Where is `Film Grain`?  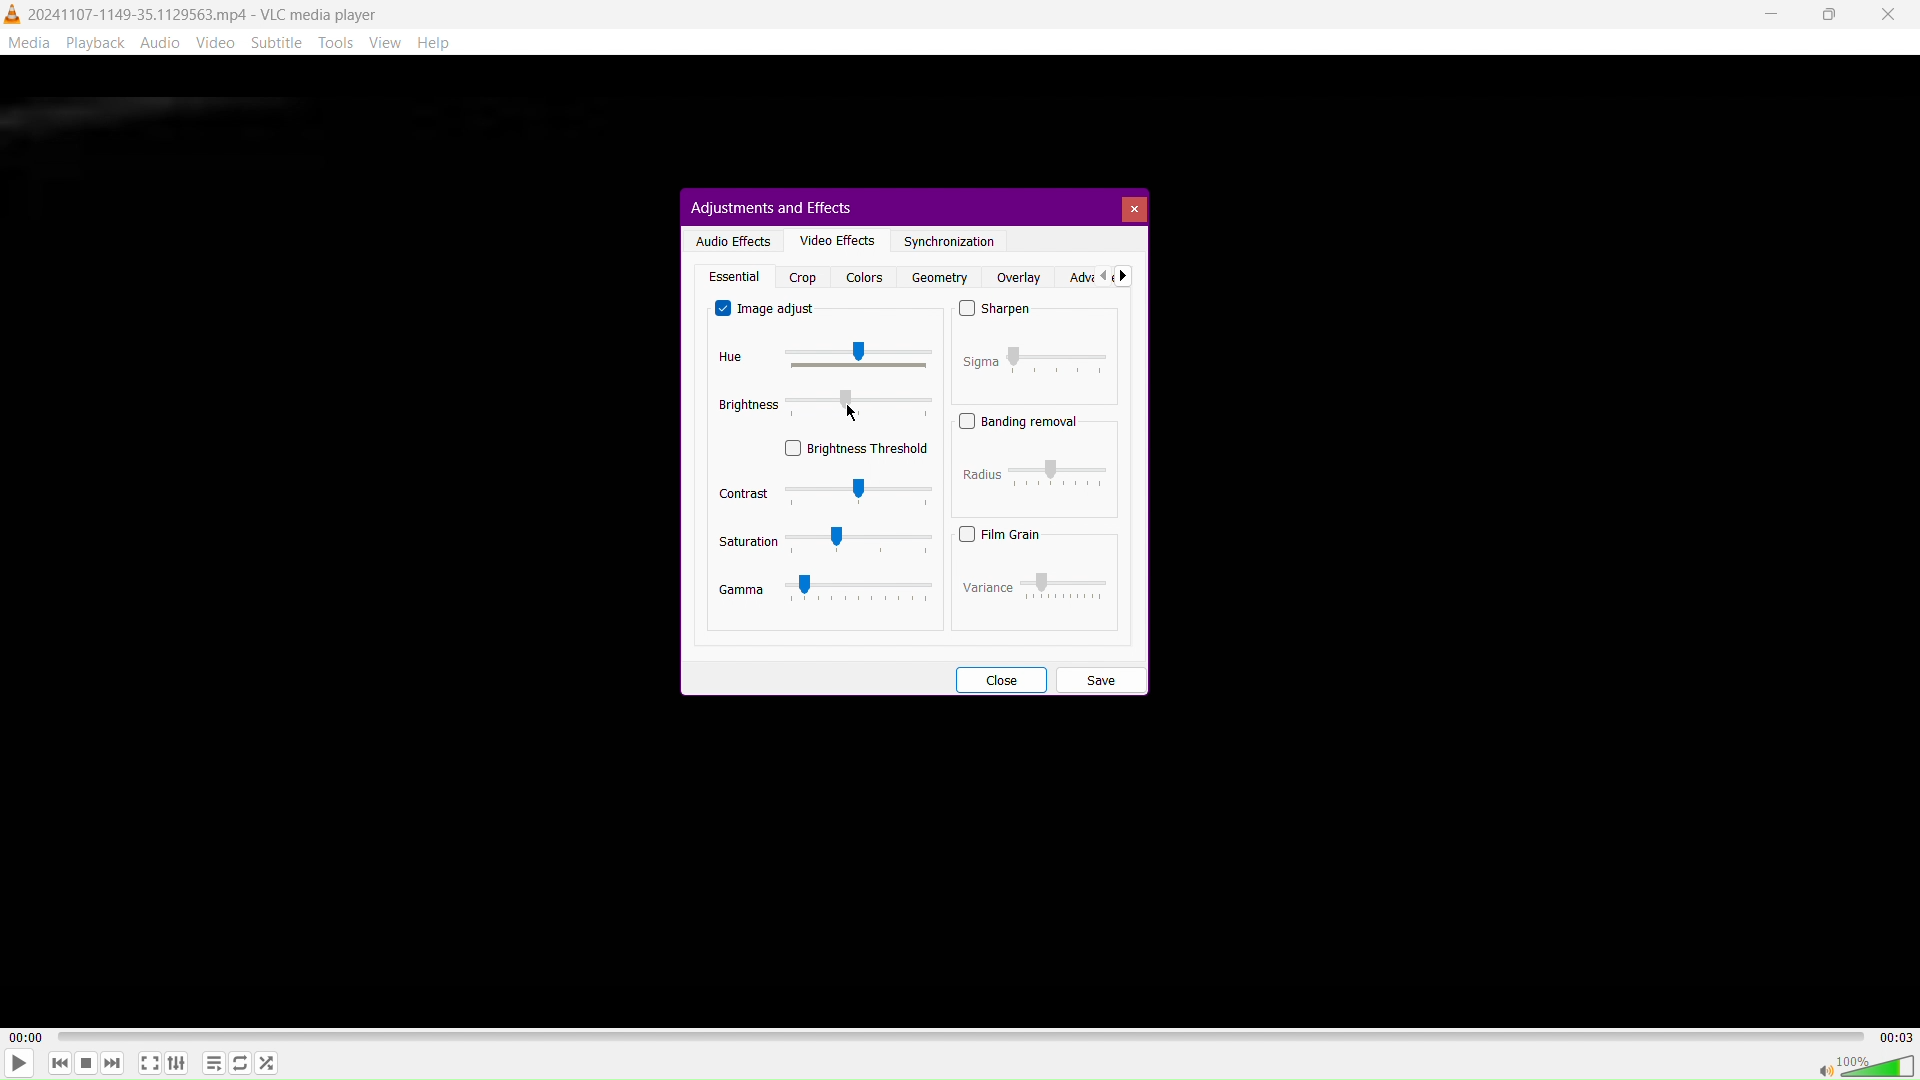
Film Grain is located at coordinates (1000, 534).